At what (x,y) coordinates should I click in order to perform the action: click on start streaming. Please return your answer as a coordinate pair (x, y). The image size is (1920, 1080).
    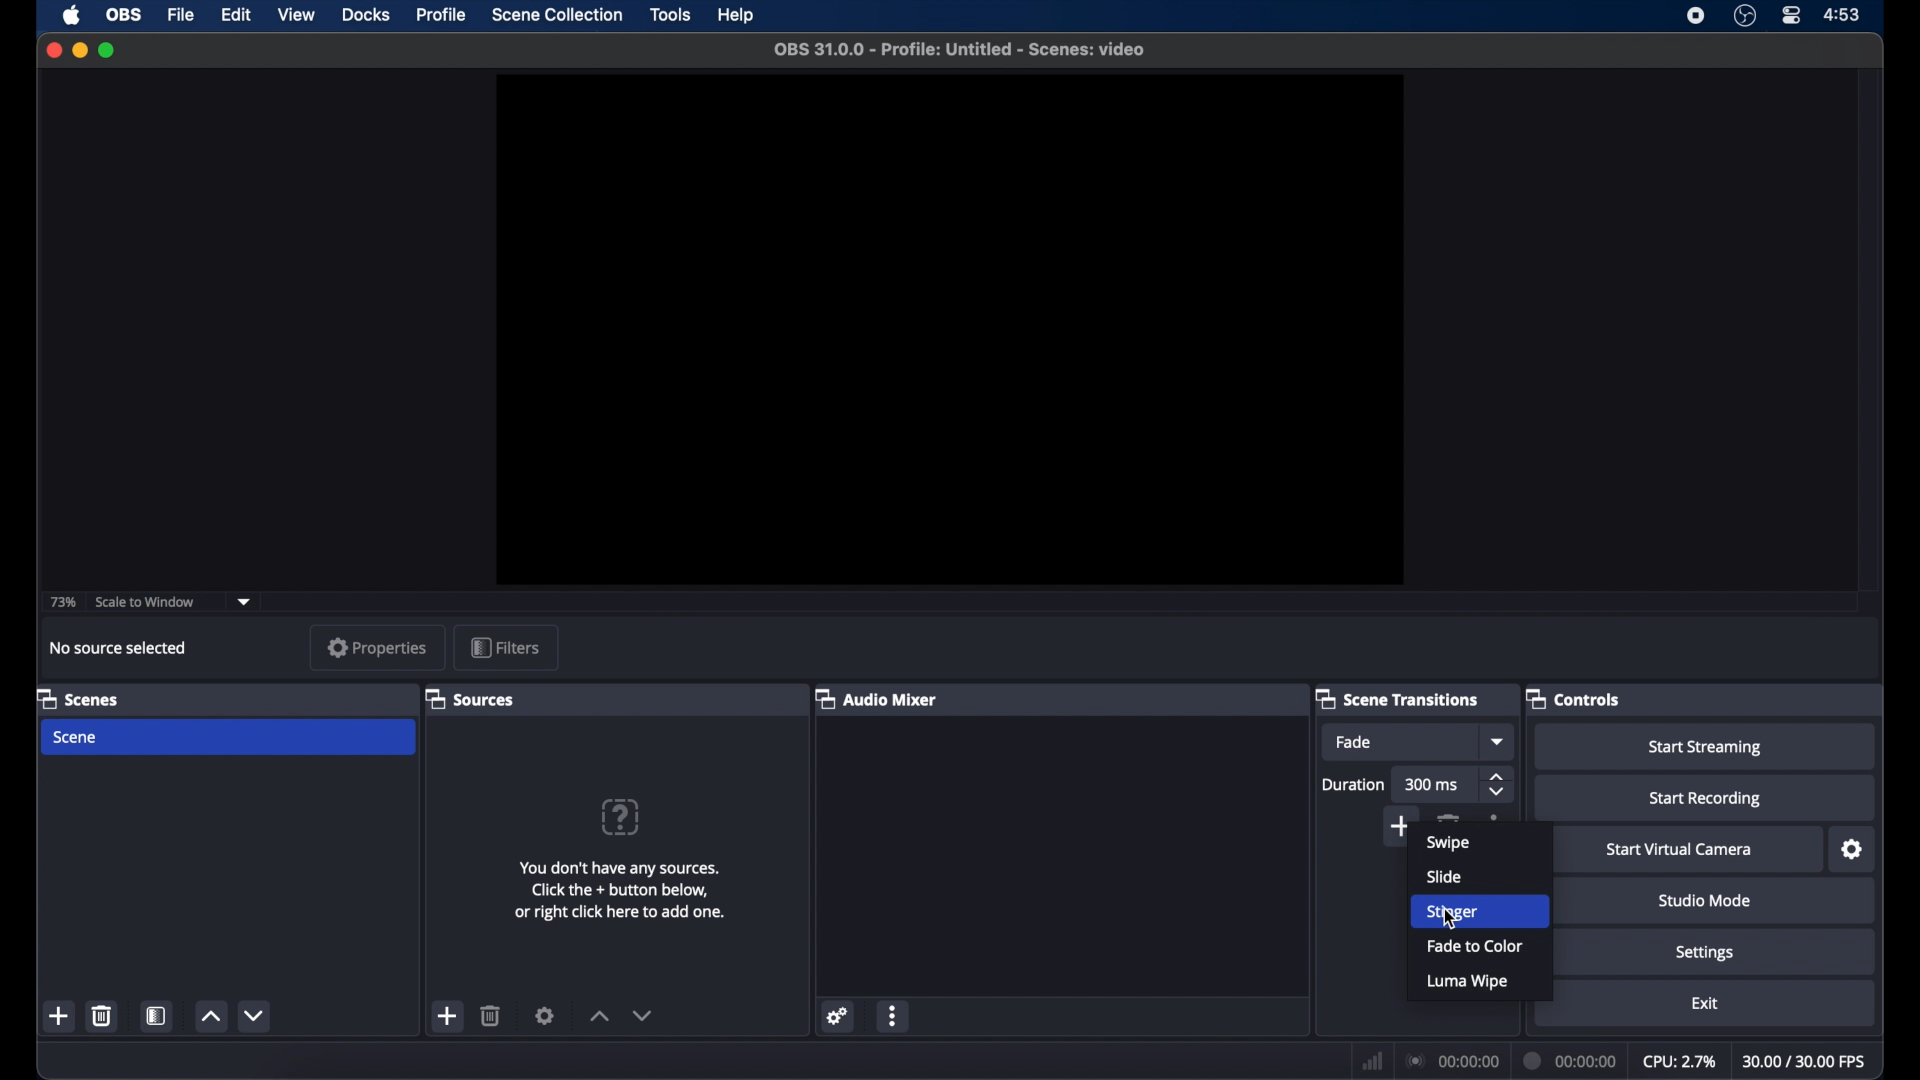
    Looking at the image, I should click on (1709, 748).